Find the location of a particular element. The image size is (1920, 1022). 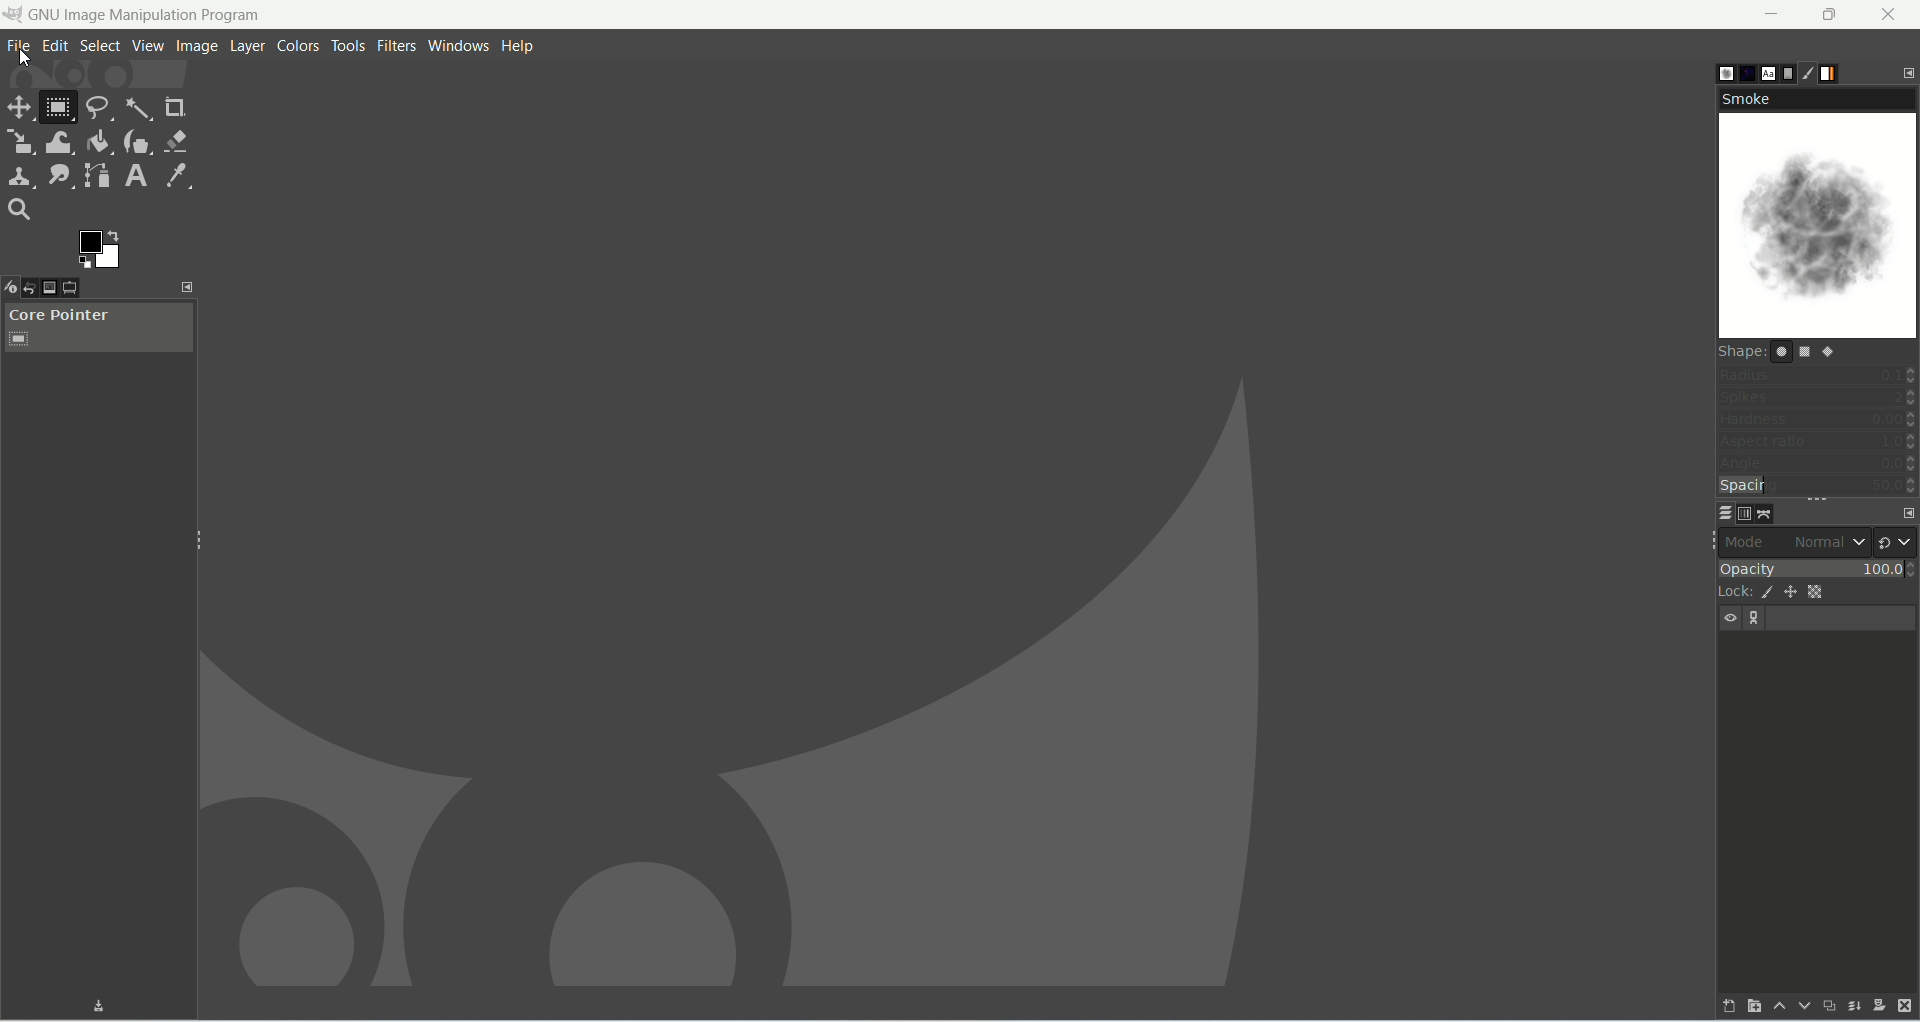

create a new layer and add it to image is located at coordinates (1728, 1008).